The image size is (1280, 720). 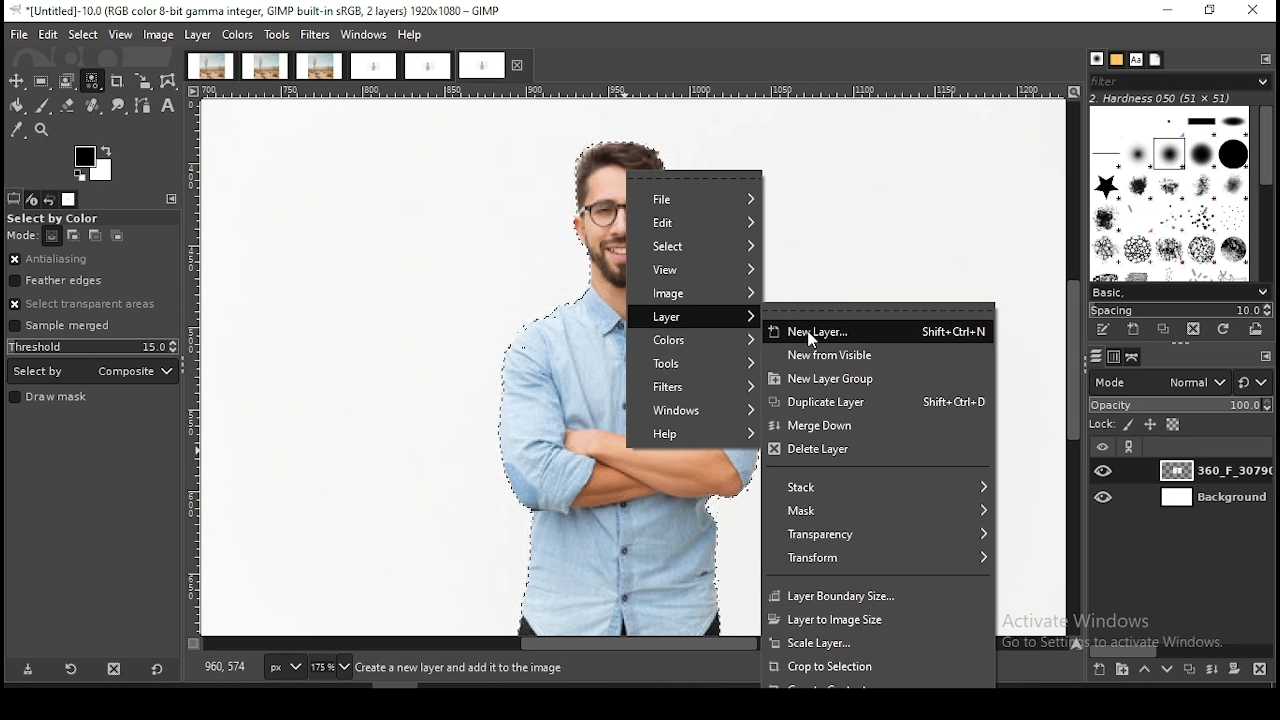 What do you see at coordinates (1221, 330) in the screenshot?
I see `refresh brushes` at bounding box center [1221, 330].